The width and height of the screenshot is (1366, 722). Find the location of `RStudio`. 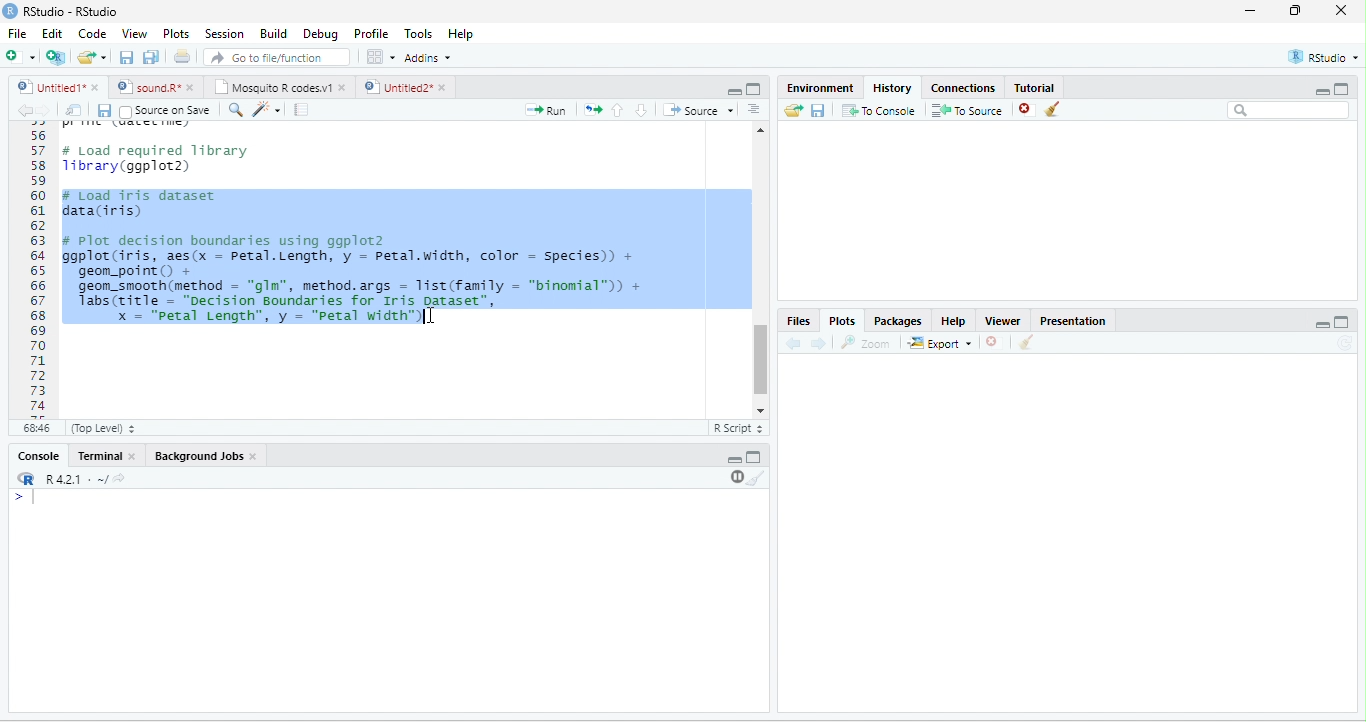

RStudio is located at coordinates (1324, 57).